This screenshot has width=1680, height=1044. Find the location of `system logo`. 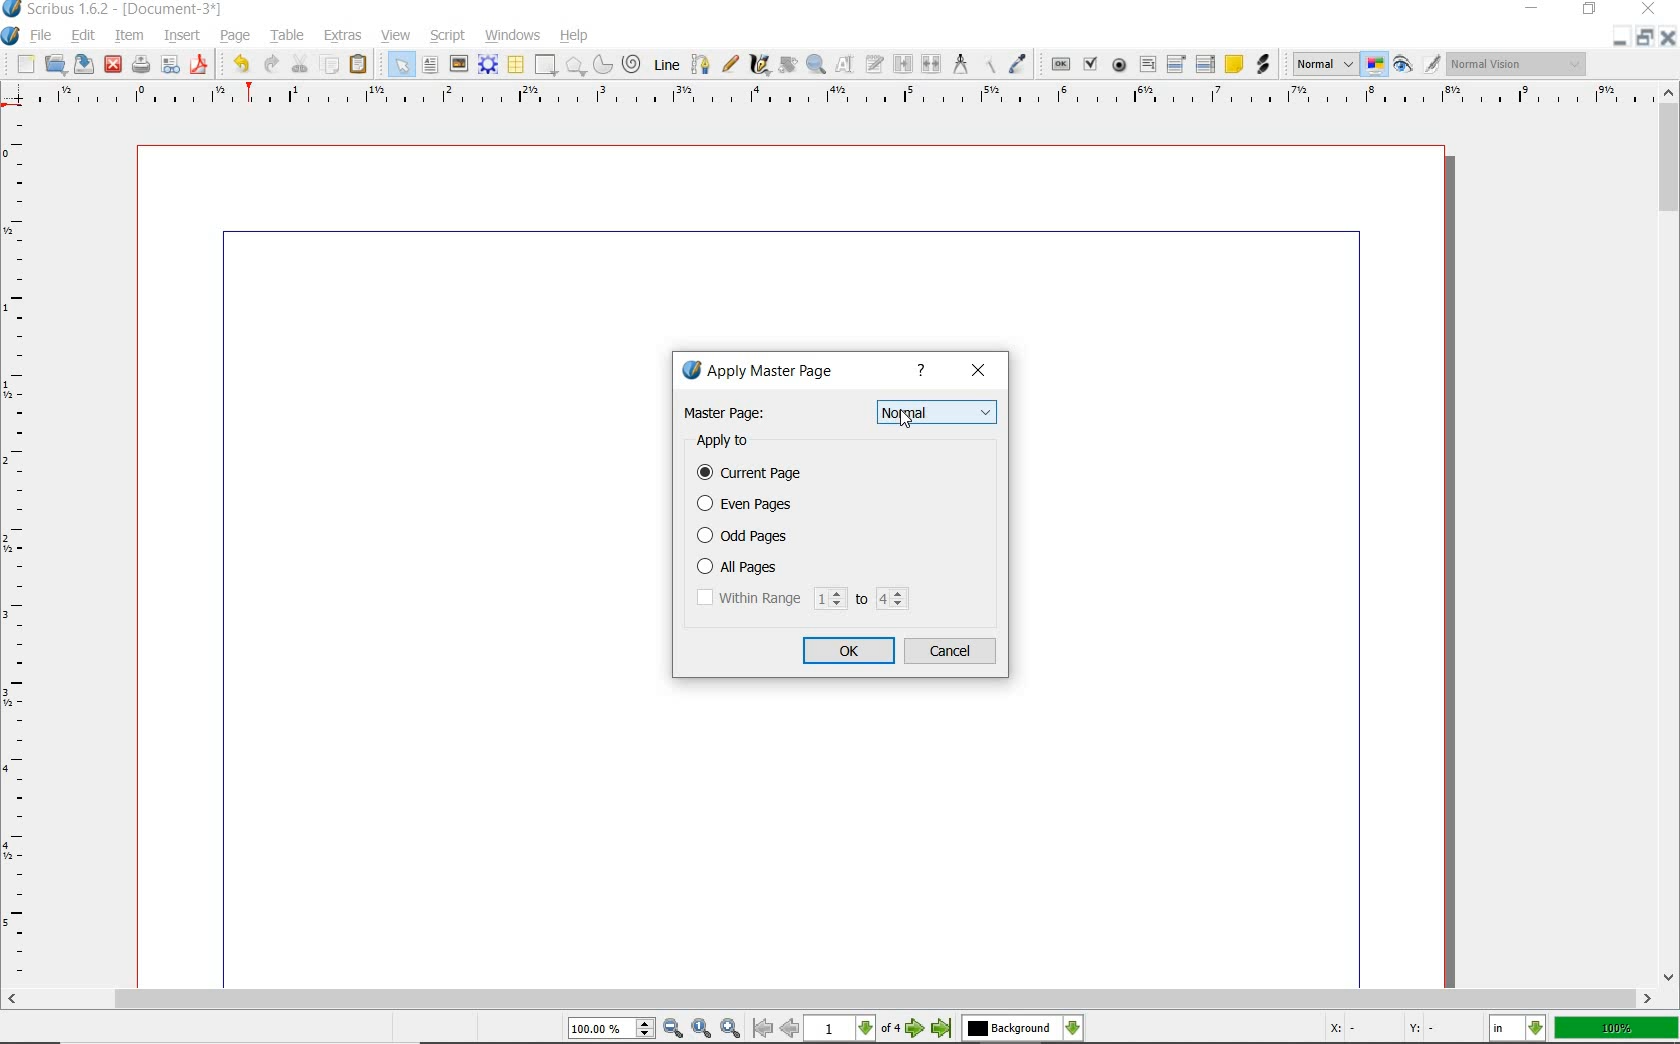

system logo is located at coordinates (11, 37).